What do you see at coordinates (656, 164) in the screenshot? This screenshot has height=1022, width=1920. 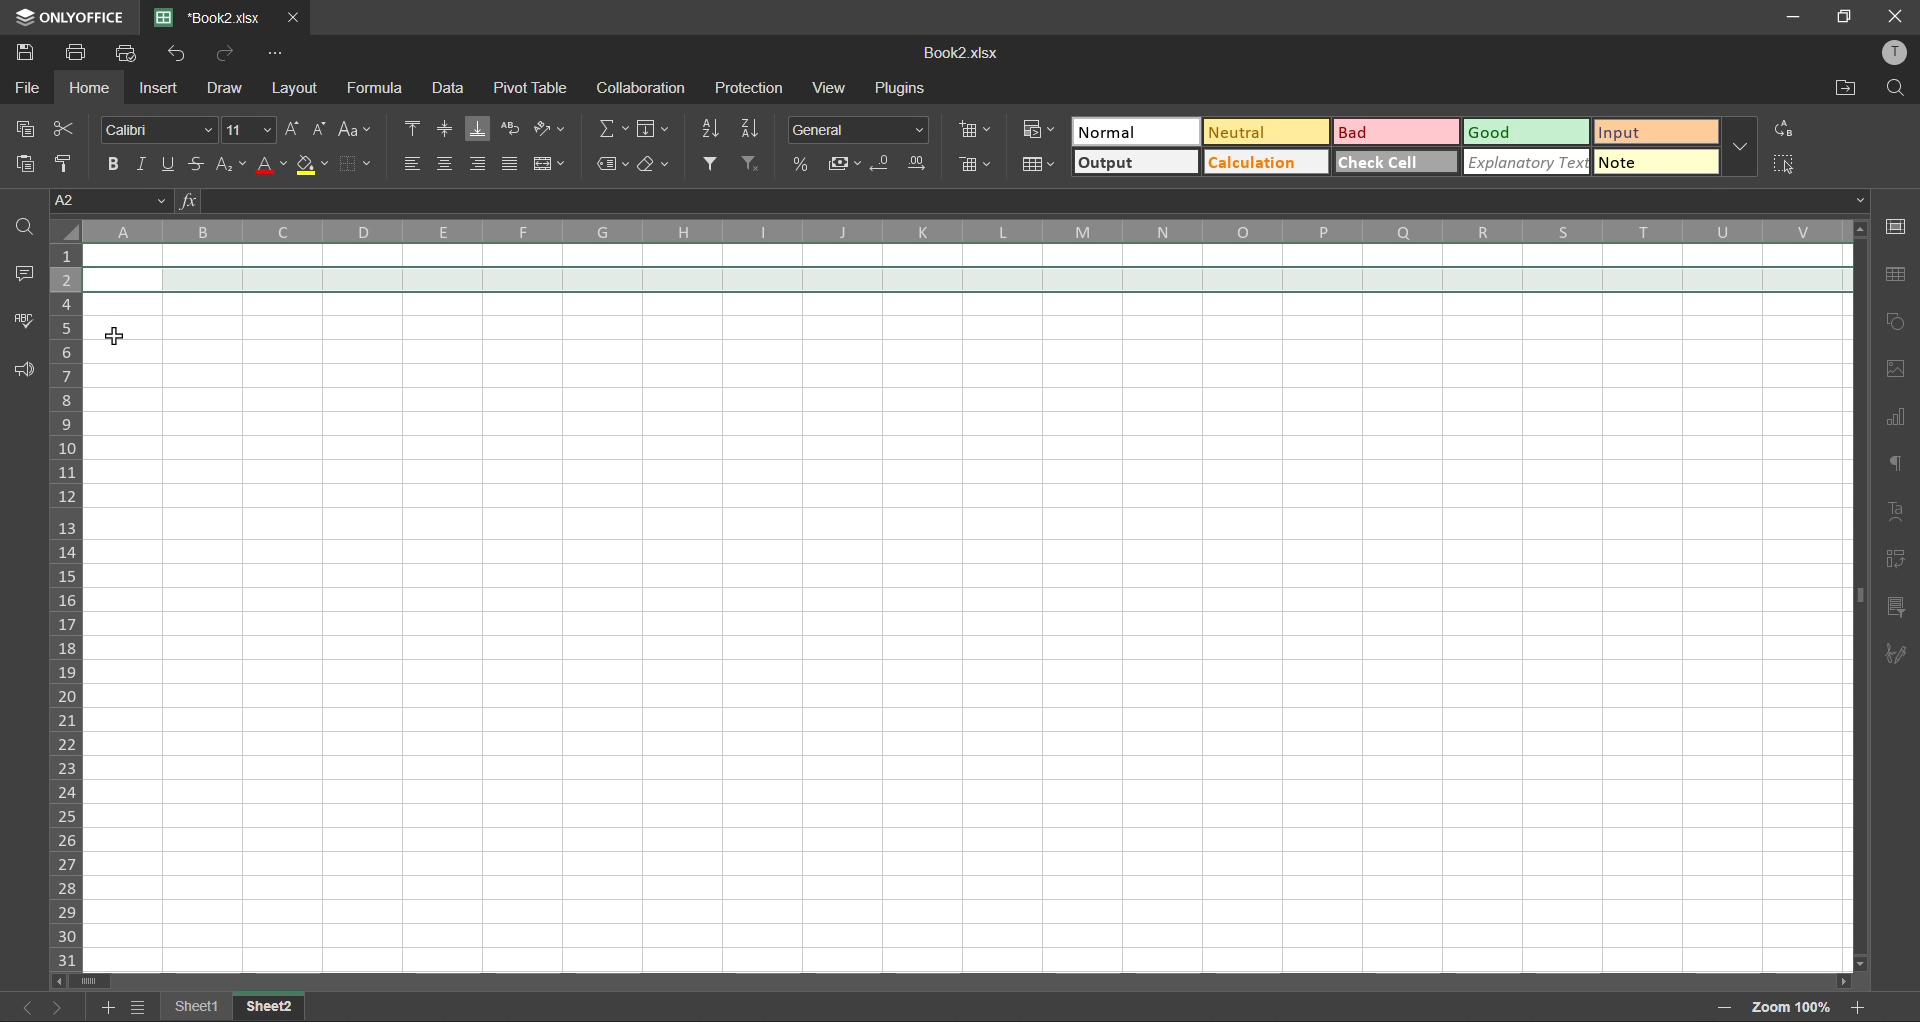 I see `clear` at bounding box center [656, 164].